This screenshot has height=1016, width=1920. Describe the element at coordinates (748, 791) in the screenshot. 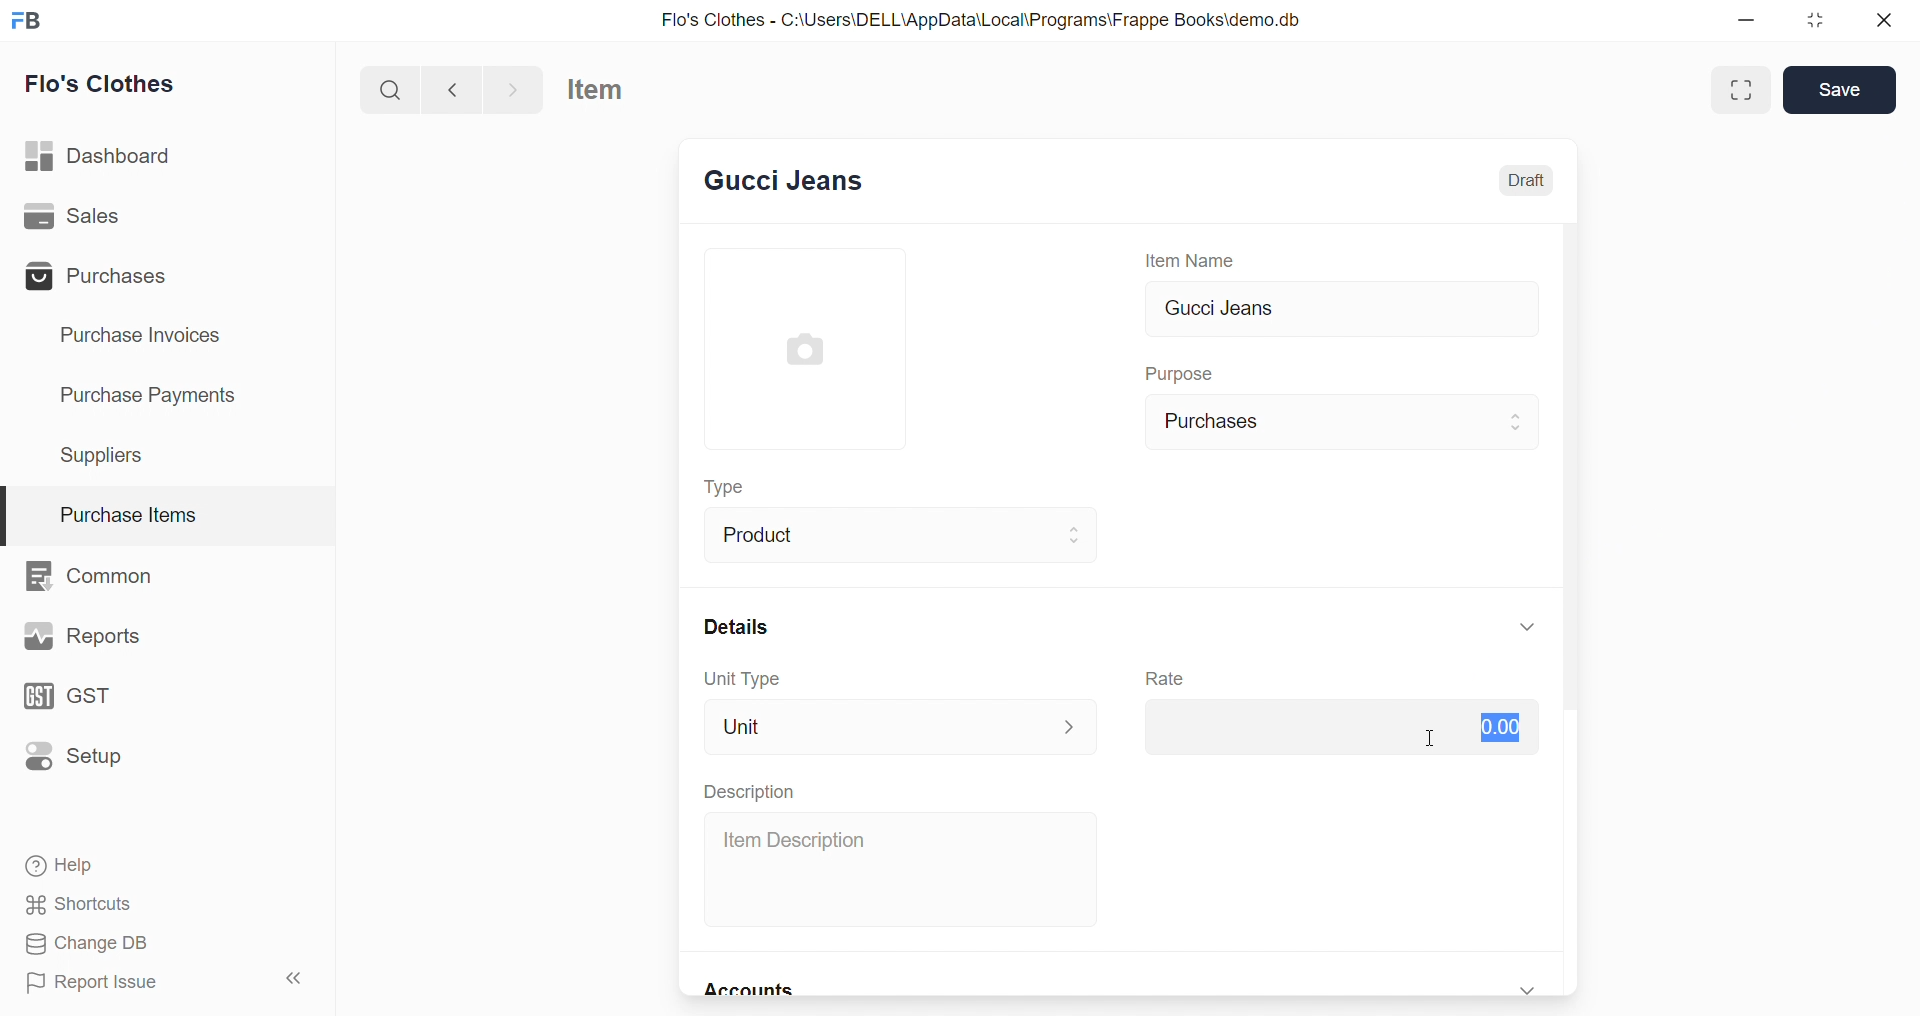

I see `Description` at that location.